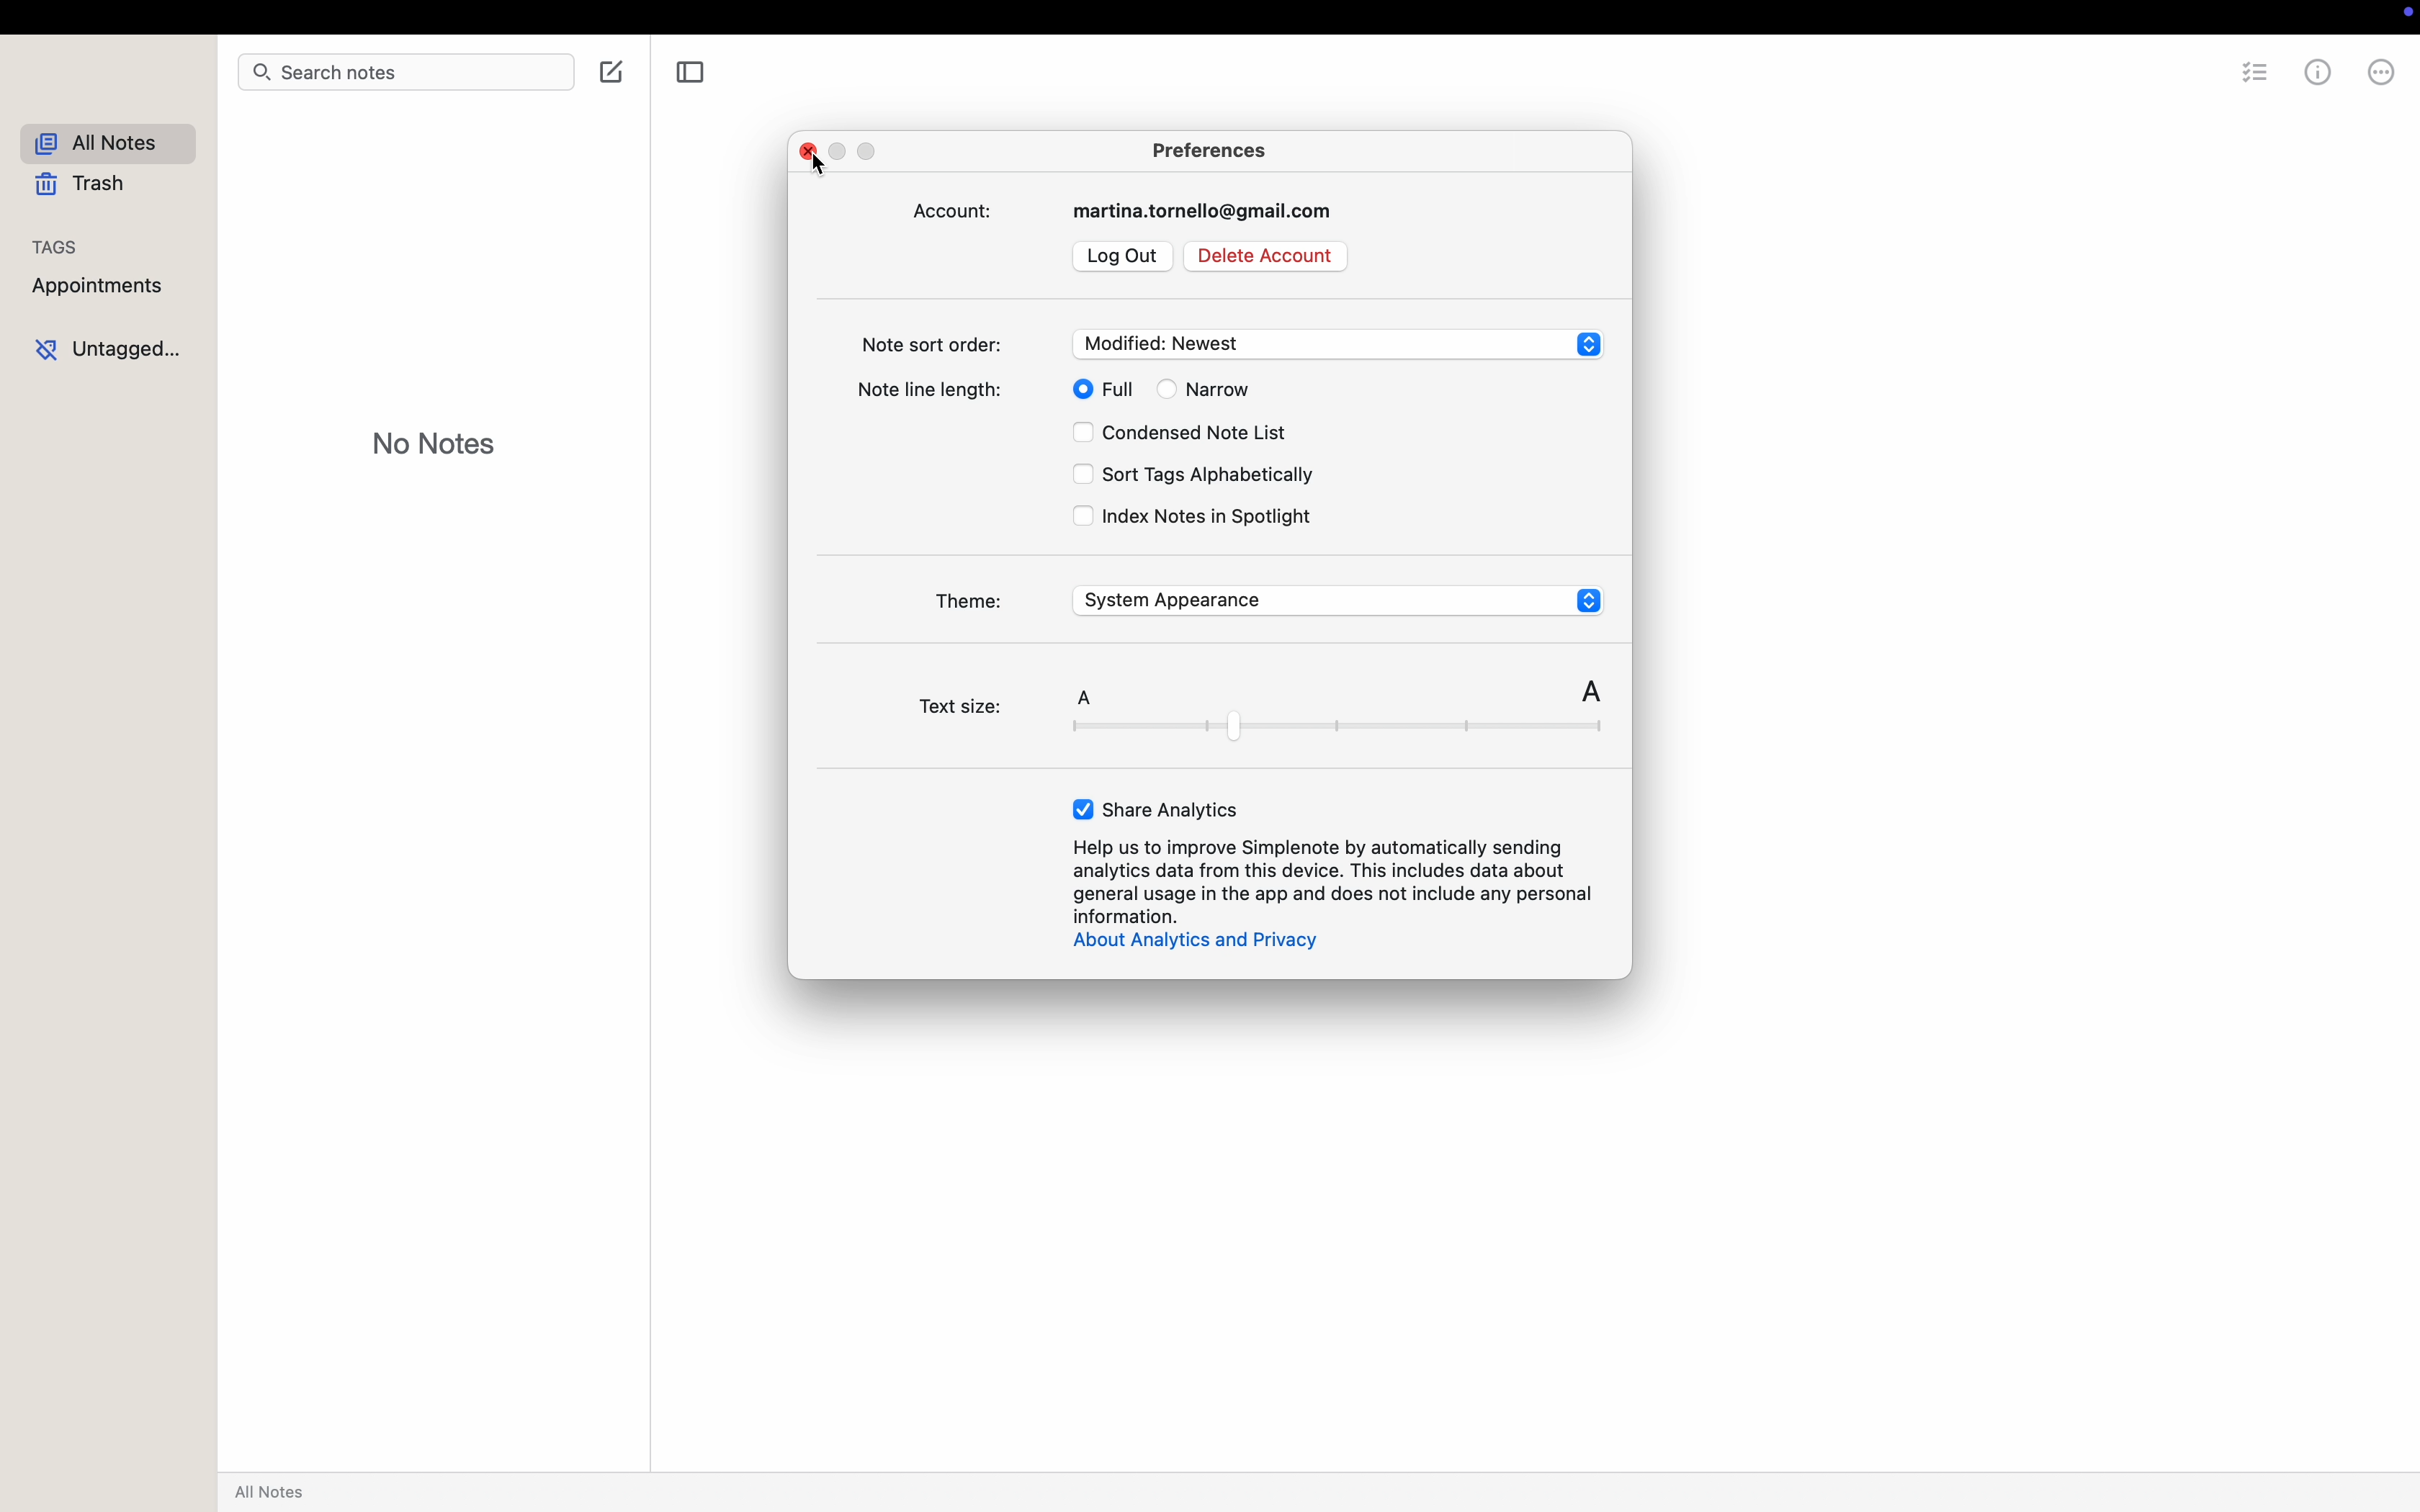 This screenshot has width=2420, height=1512. I want to click on index notes in Spotlight, so click(1200, 519).